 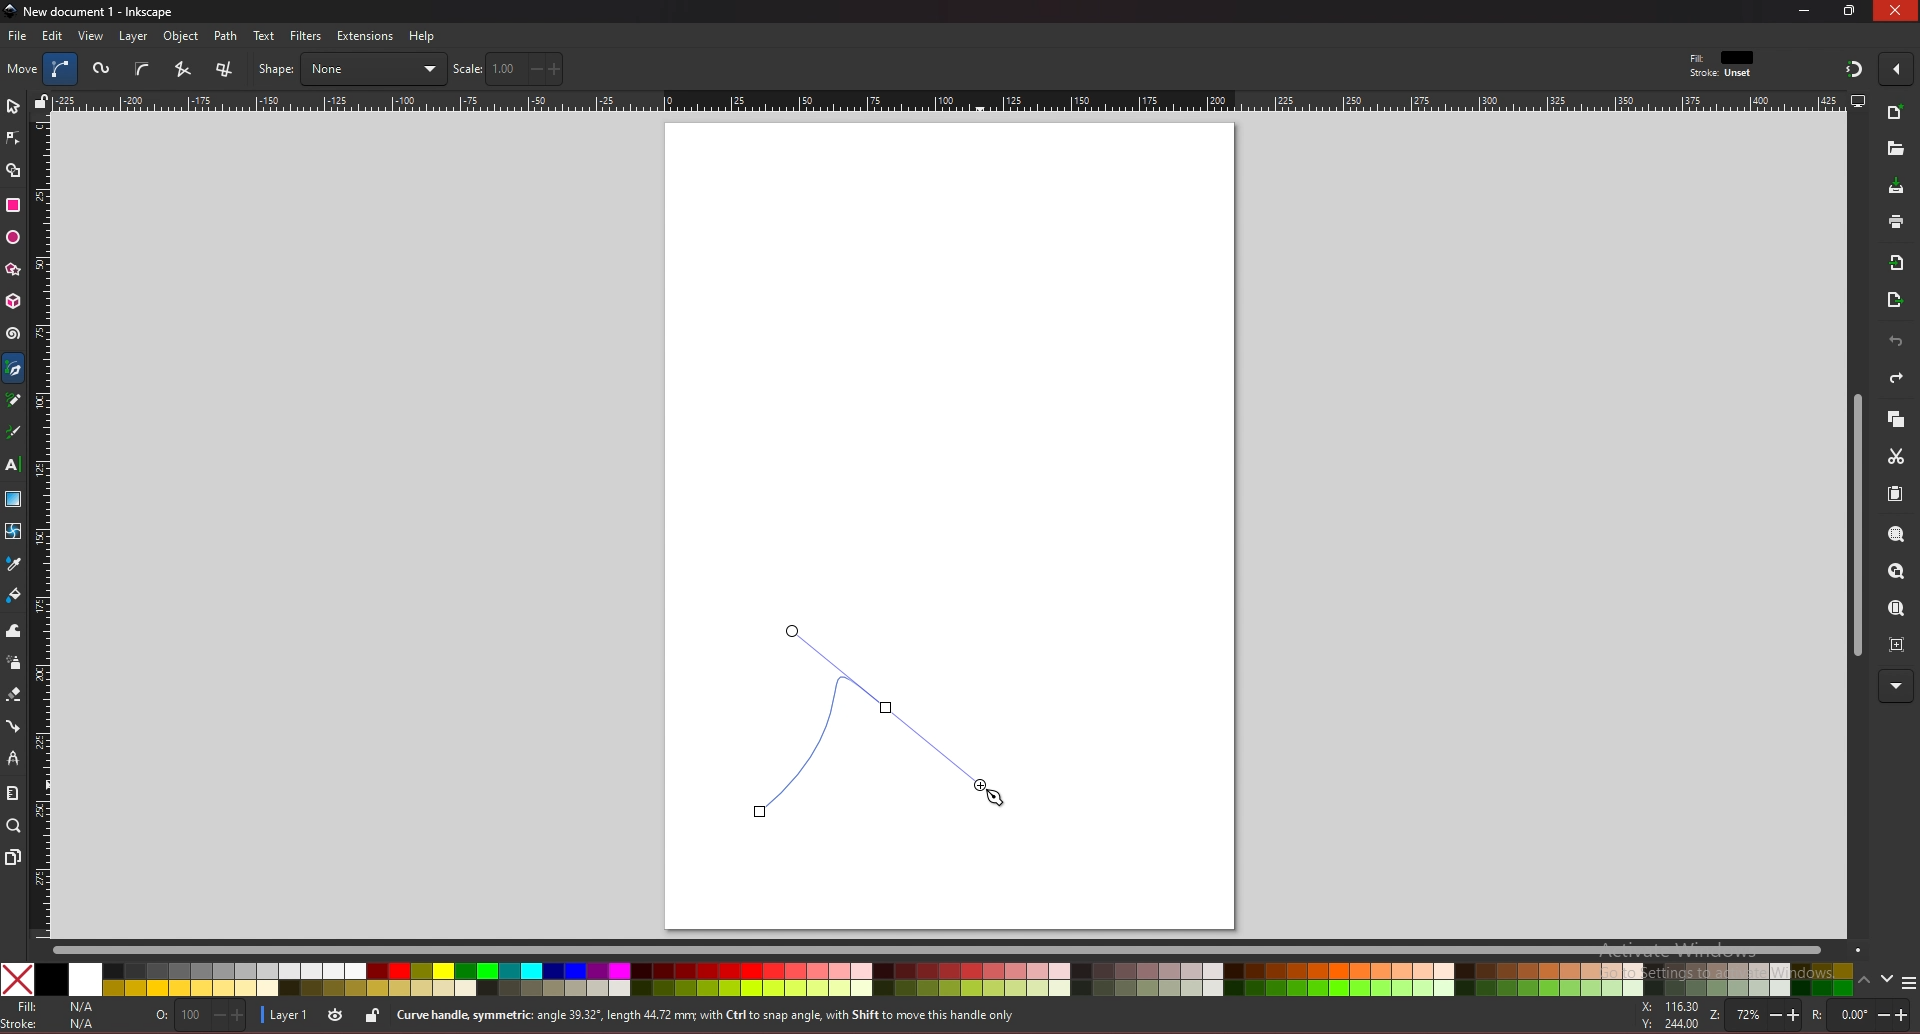 I want to click on help, so click(x=423, y=36).